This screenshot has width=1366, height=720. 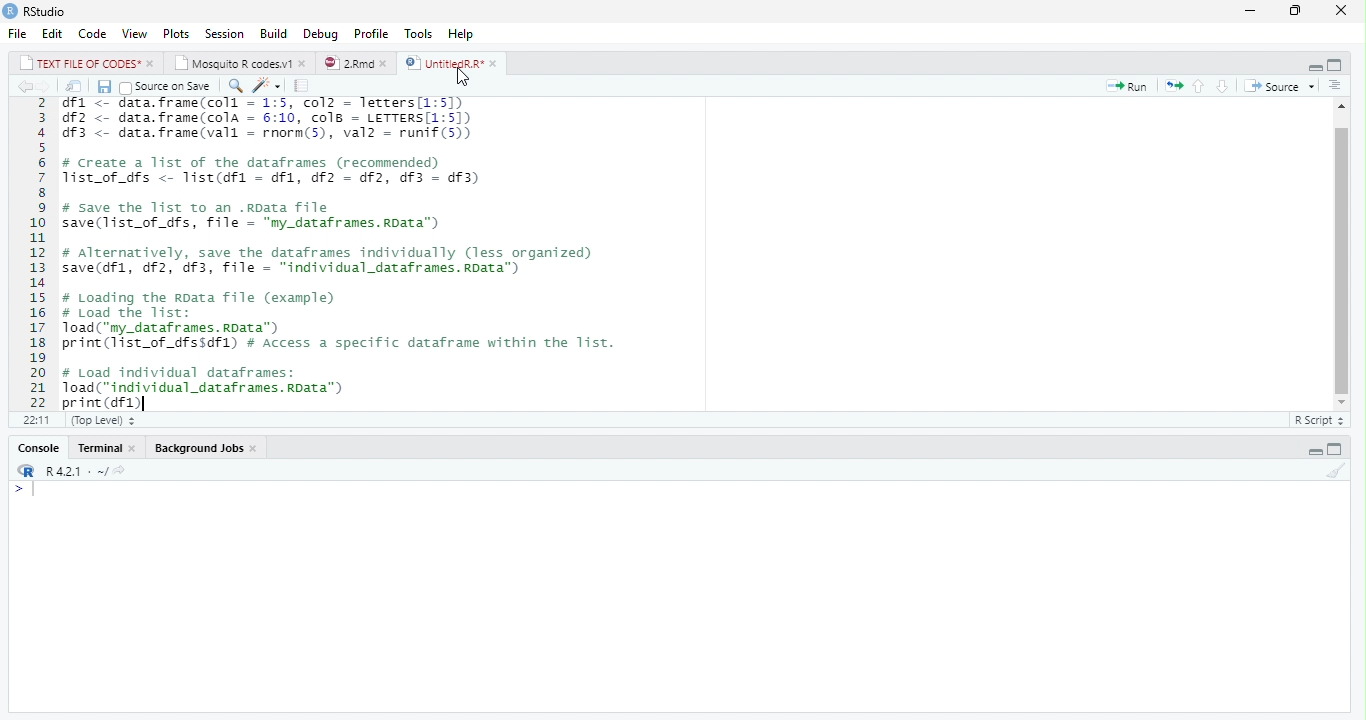 I want to click on Mosquito R codes.v1, so click(x=239, y=62).